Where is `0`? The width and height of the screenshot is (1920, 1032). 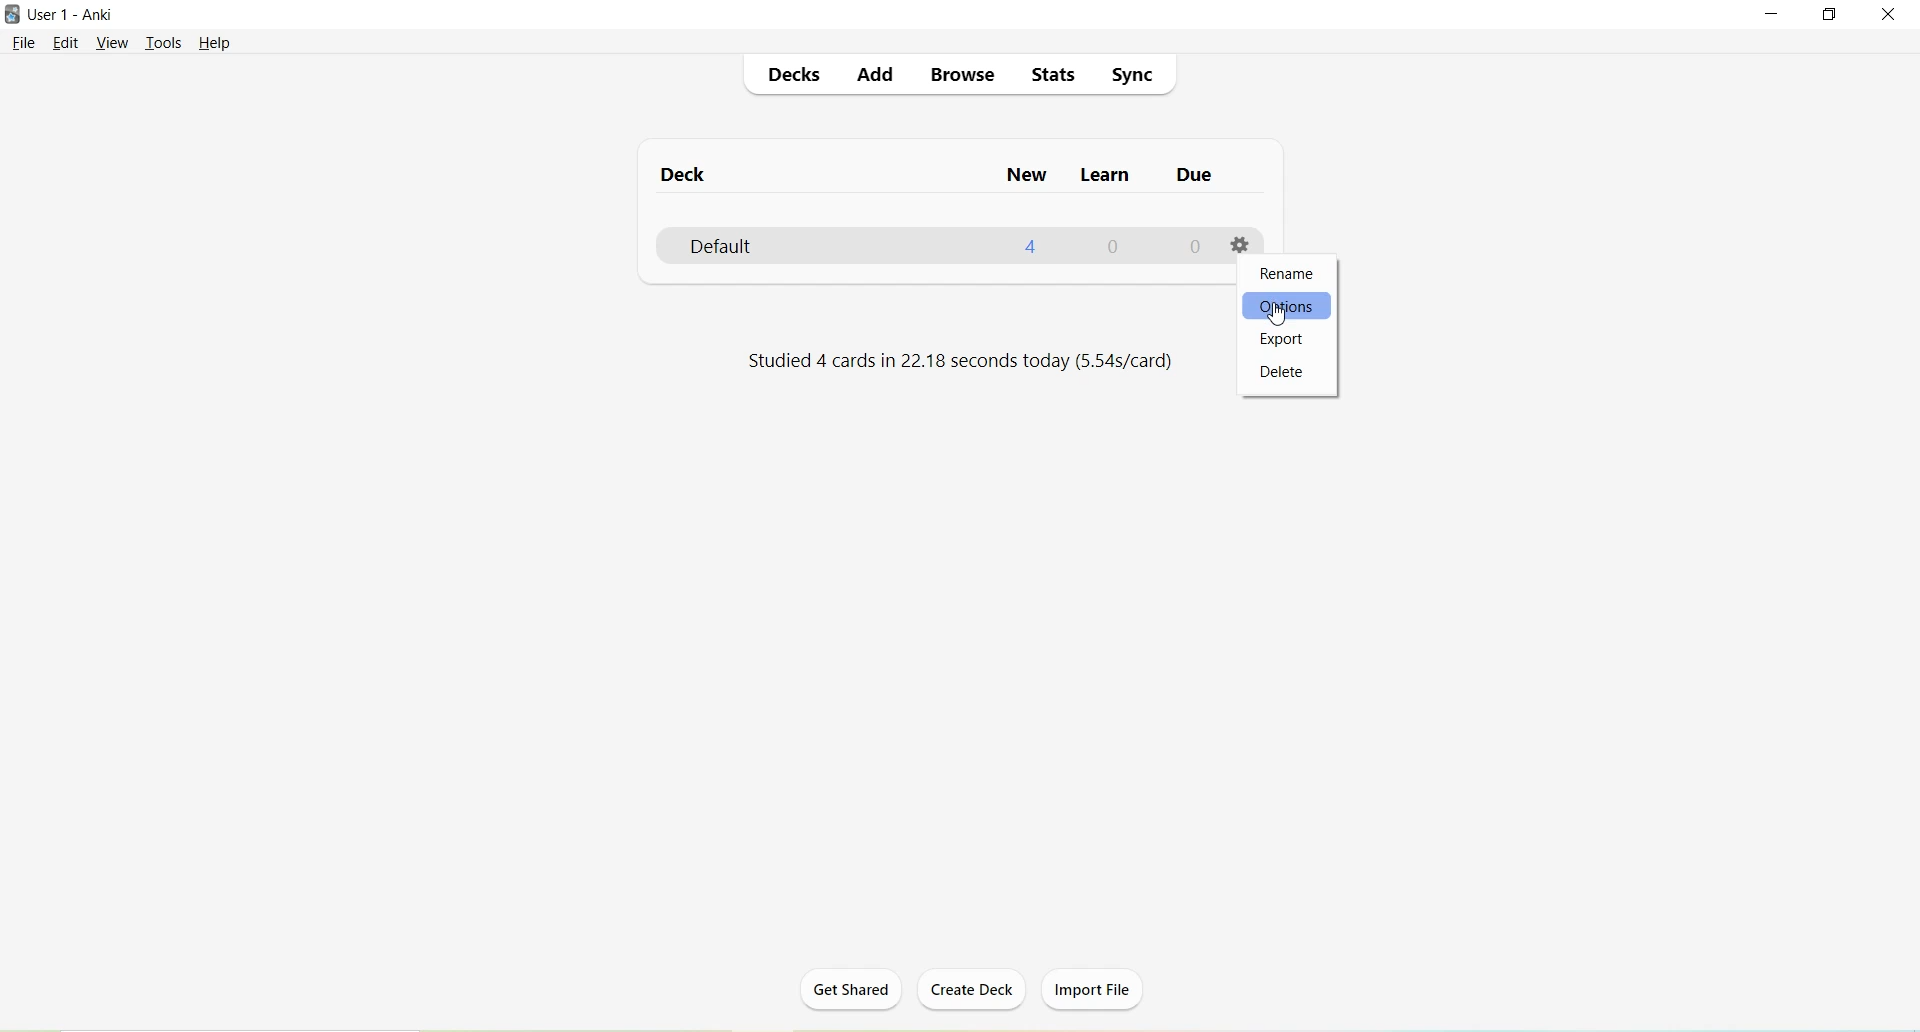
0 is located at coordinates (1120, 245).